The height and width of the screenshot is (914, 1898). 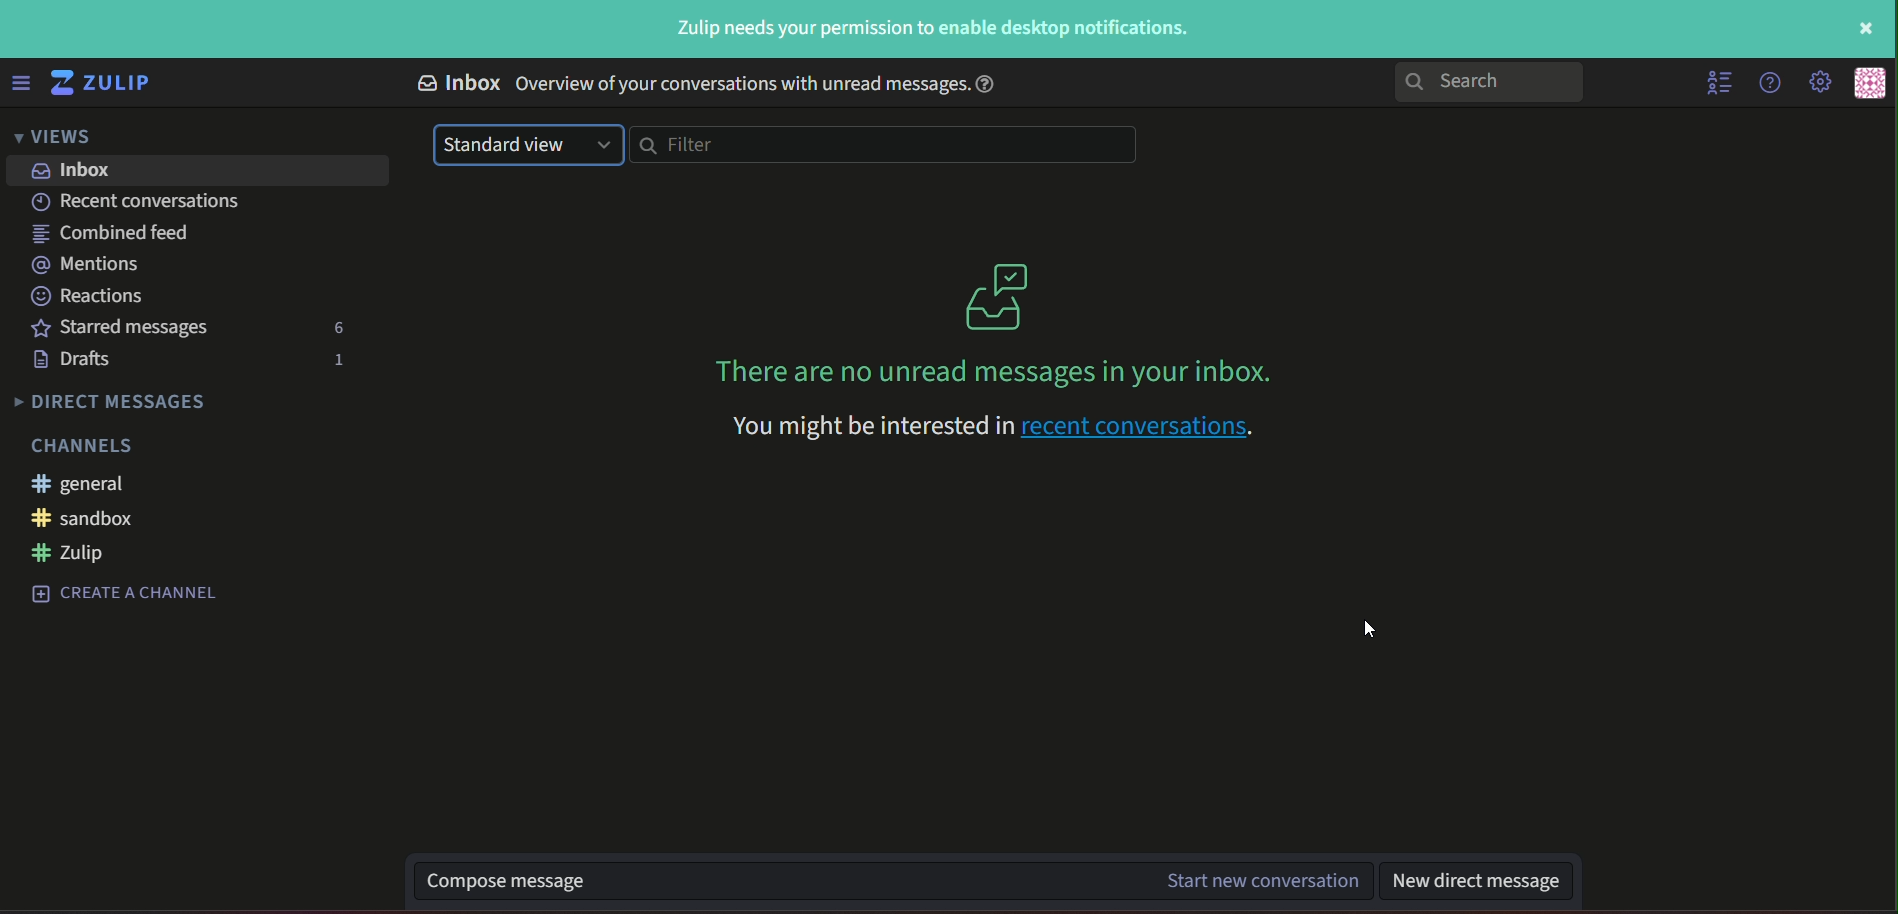 I want to click on text, so click(x=1006, y=404).